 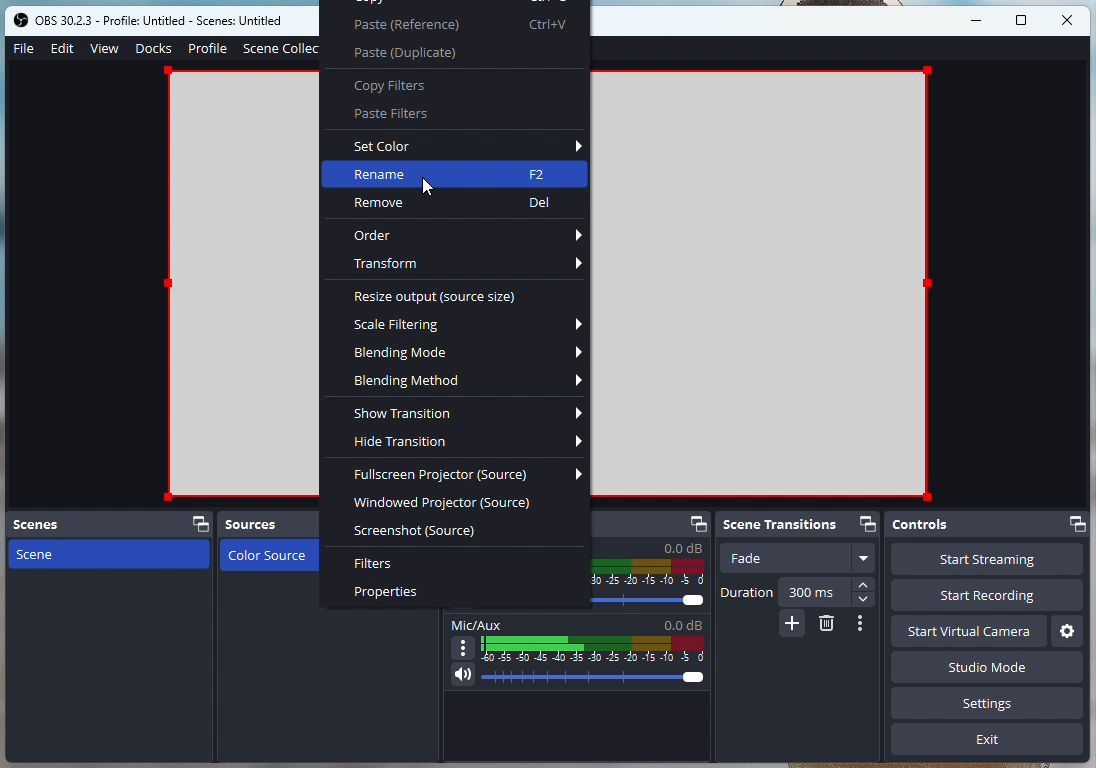 What do you see at coordinates (864, 623) in the screenshot?
I see `Options` at bounding box center [864, 623].